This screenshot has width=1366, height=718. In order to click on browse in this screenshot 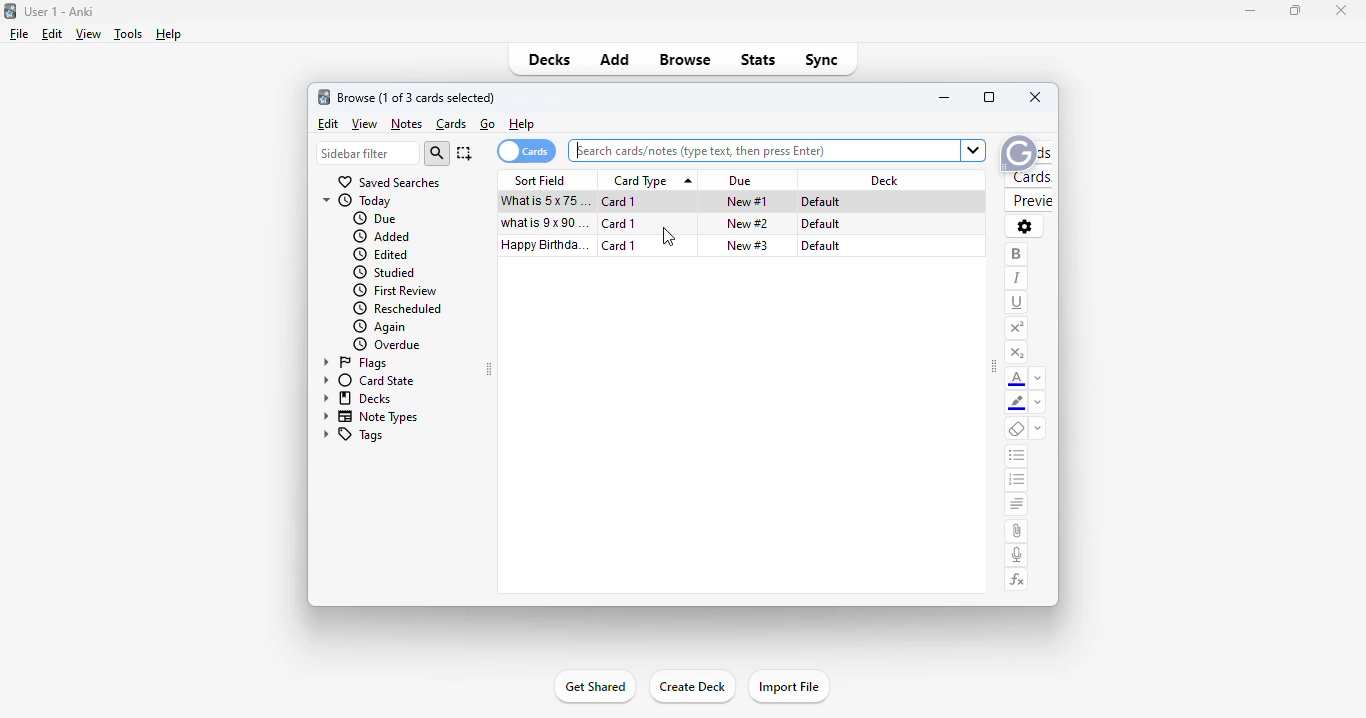, I will do `click(684, 59)`.